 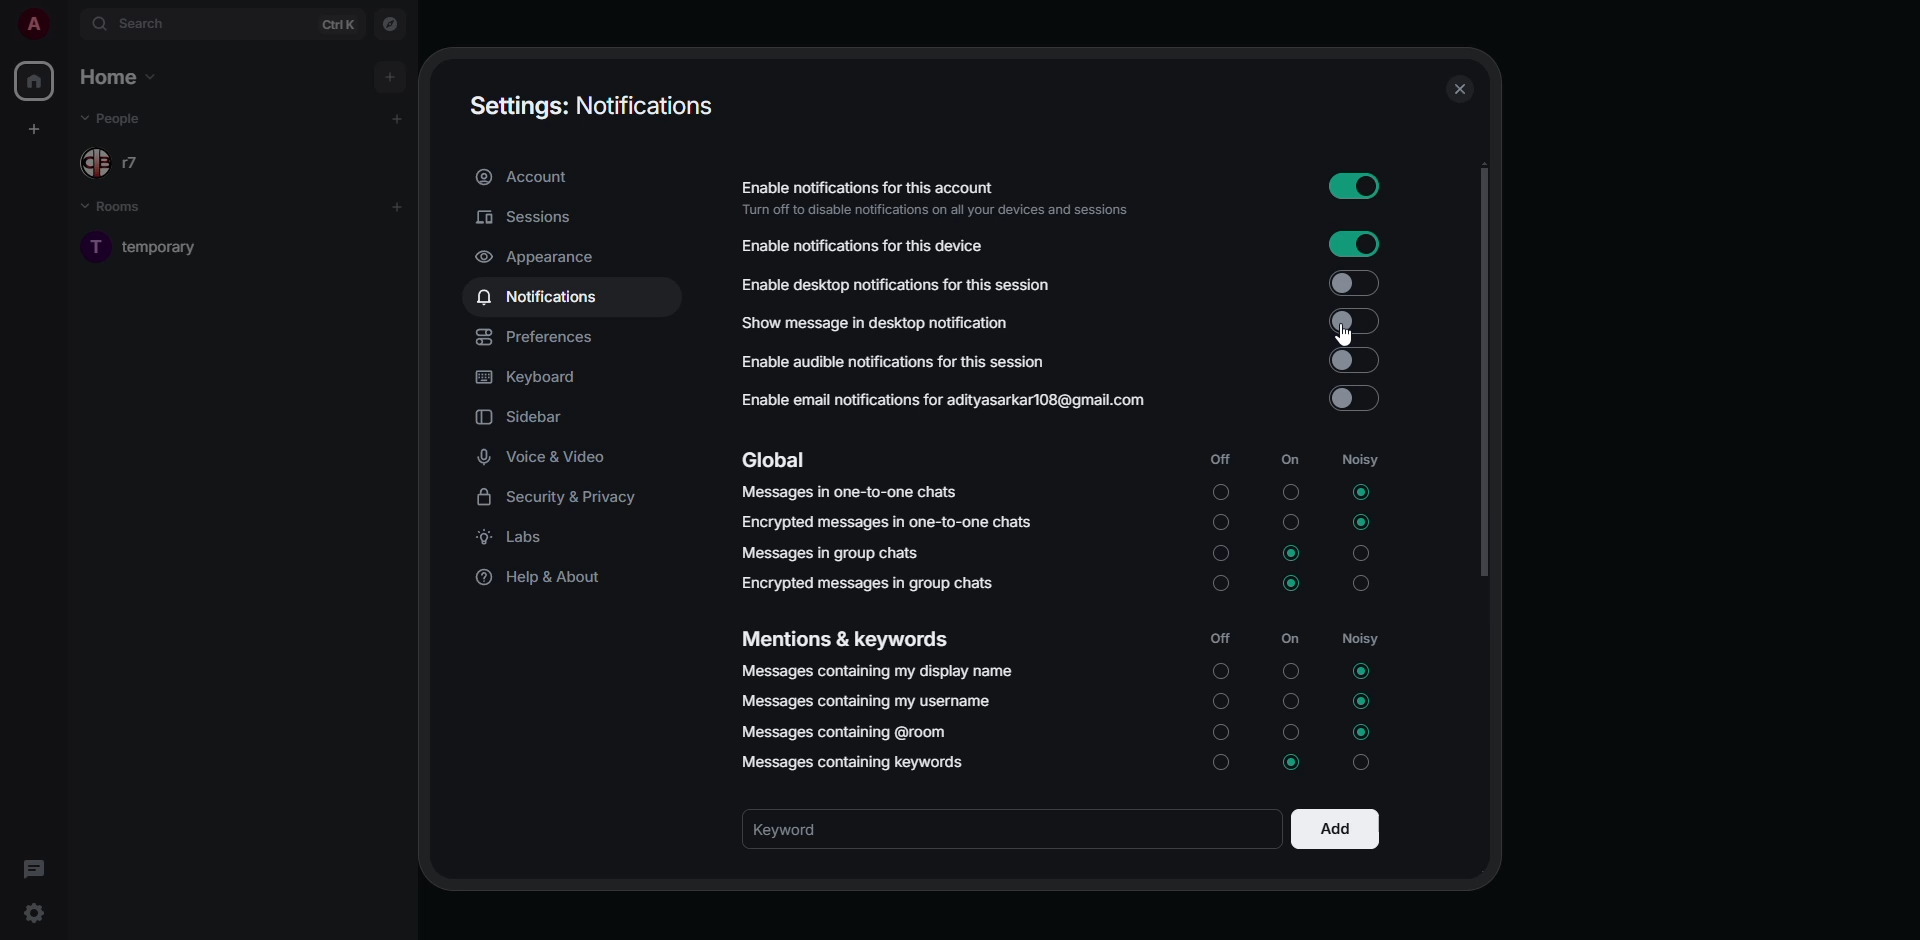 What do you see at coordinates (891, 364) in the screenshot?
I see `enable audible notifications` at bounding box center [891, 364].